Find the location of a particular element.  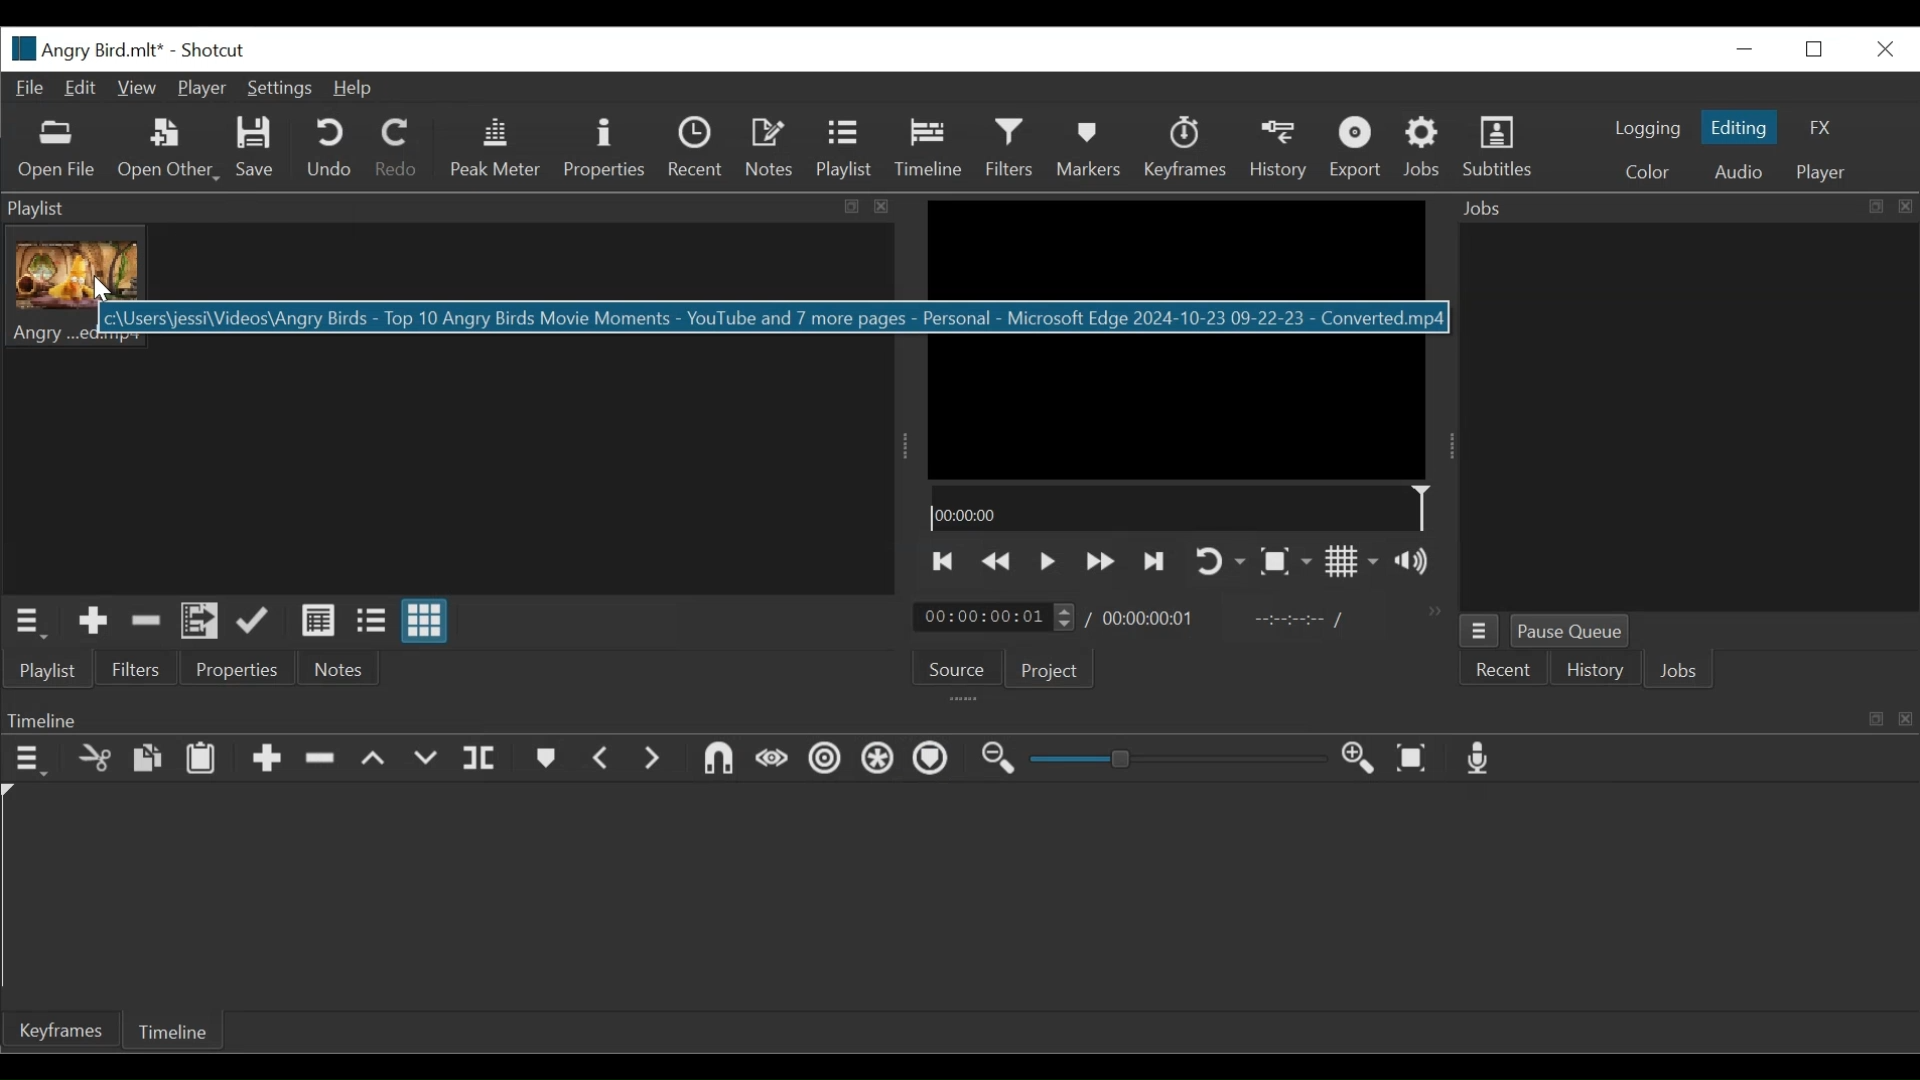

Show thevolume control is located at coordinates (1417, 562).